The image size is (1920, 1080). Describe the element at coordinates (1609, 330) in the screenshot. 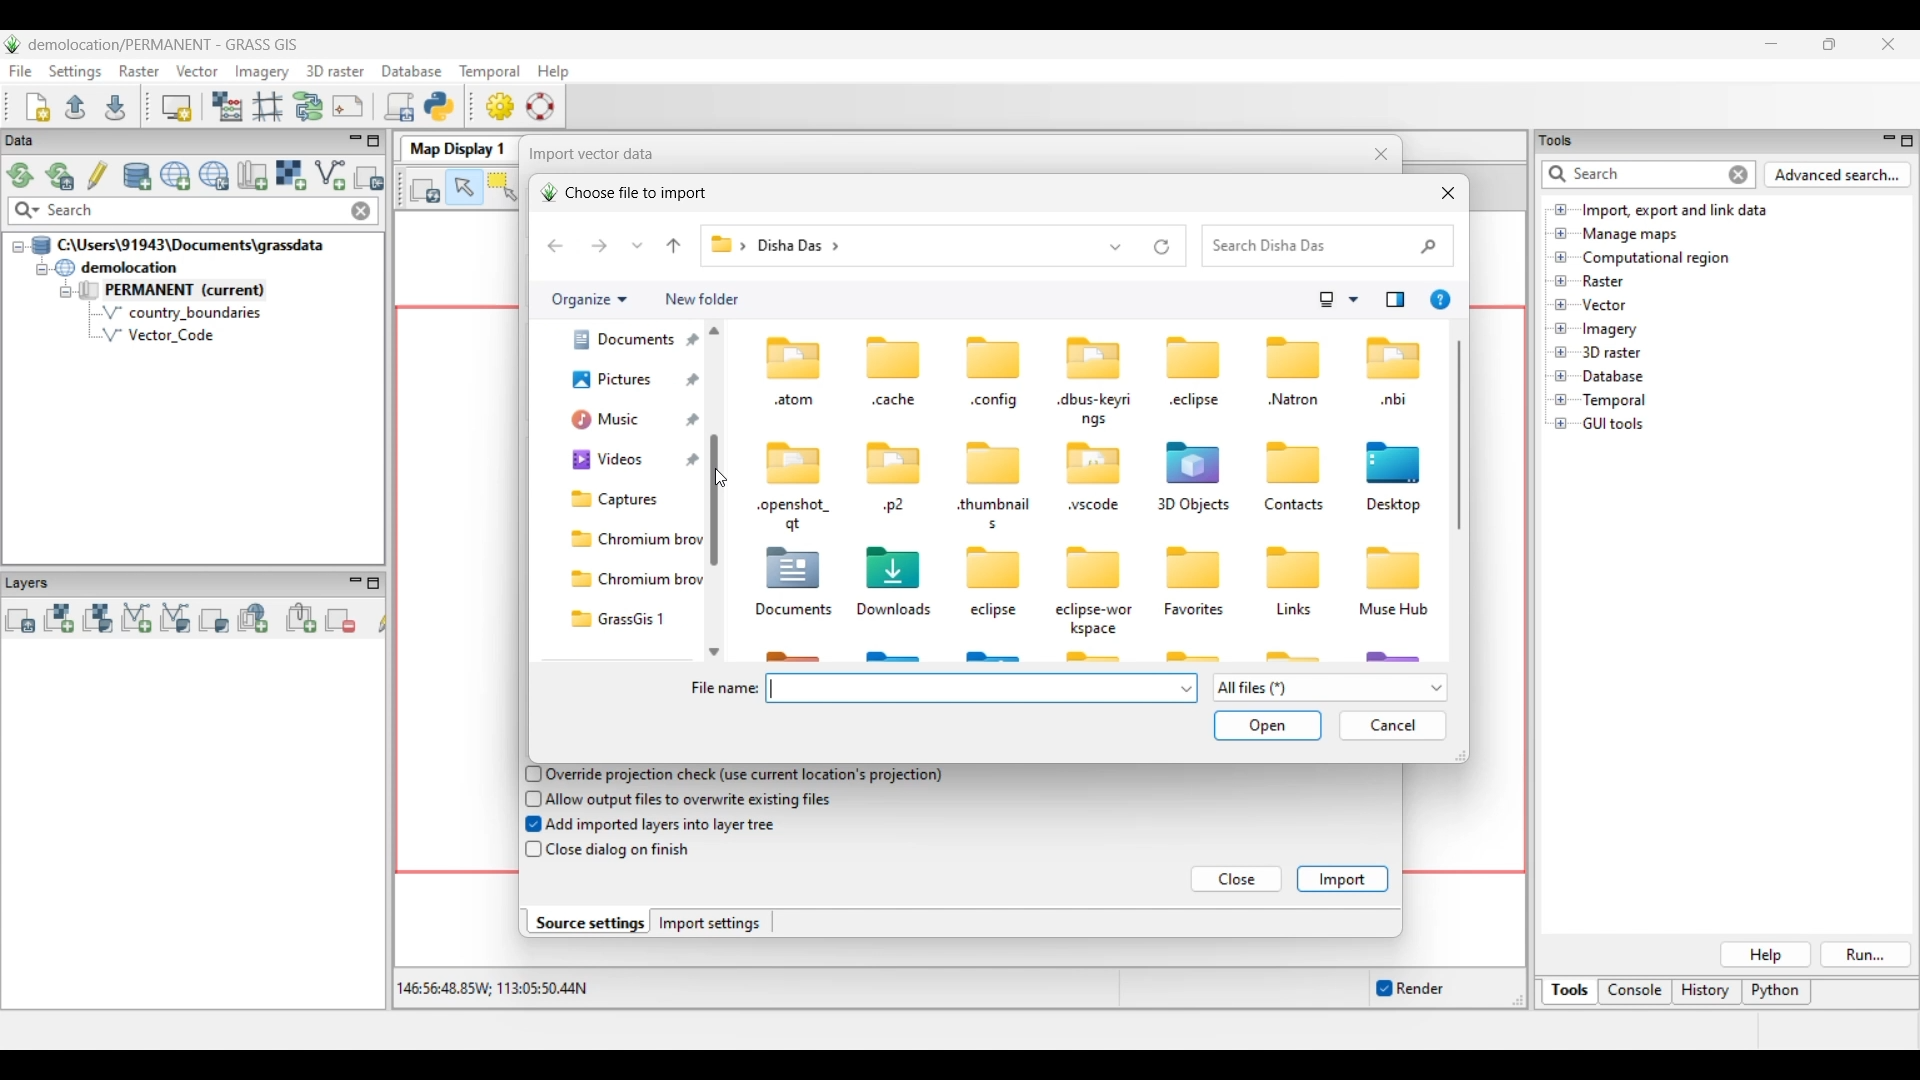

I see `Double click to see files under Imagery` at that location.